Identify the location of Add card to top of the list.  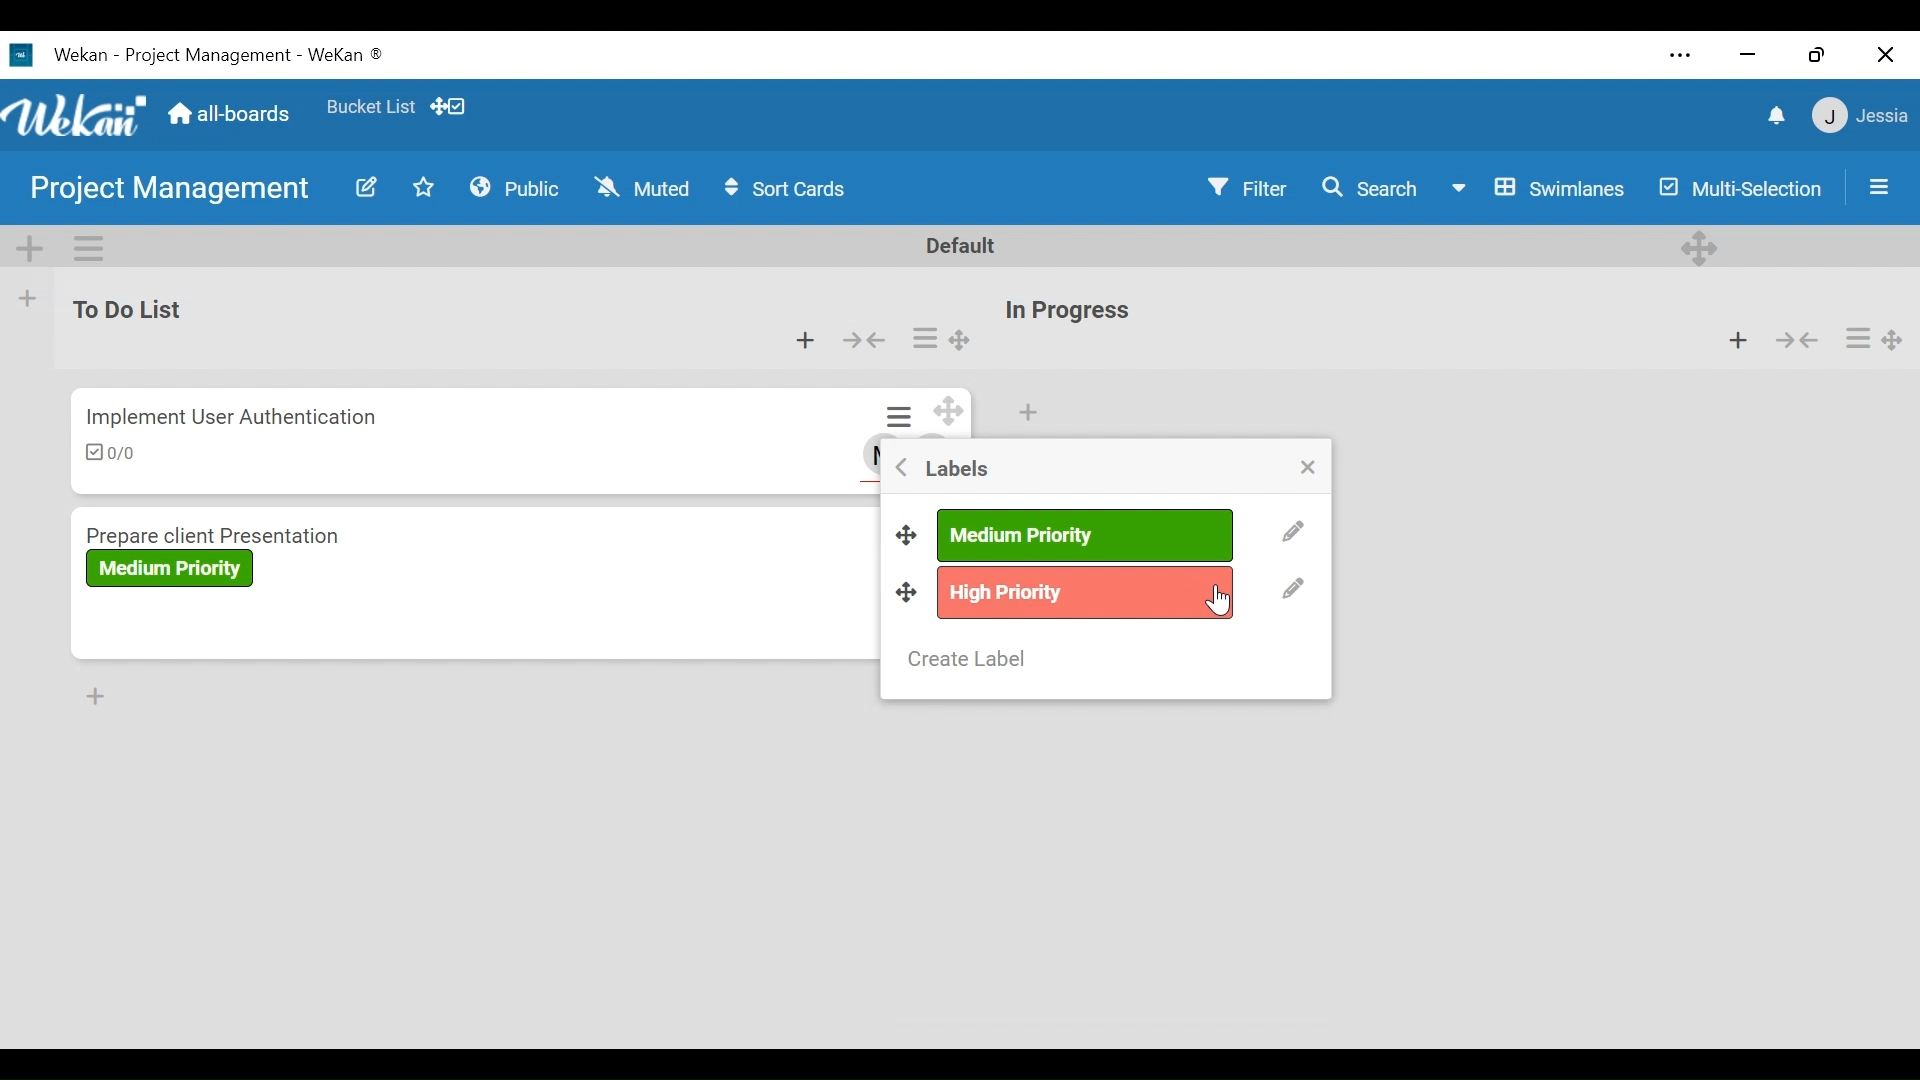
(1738, 339).